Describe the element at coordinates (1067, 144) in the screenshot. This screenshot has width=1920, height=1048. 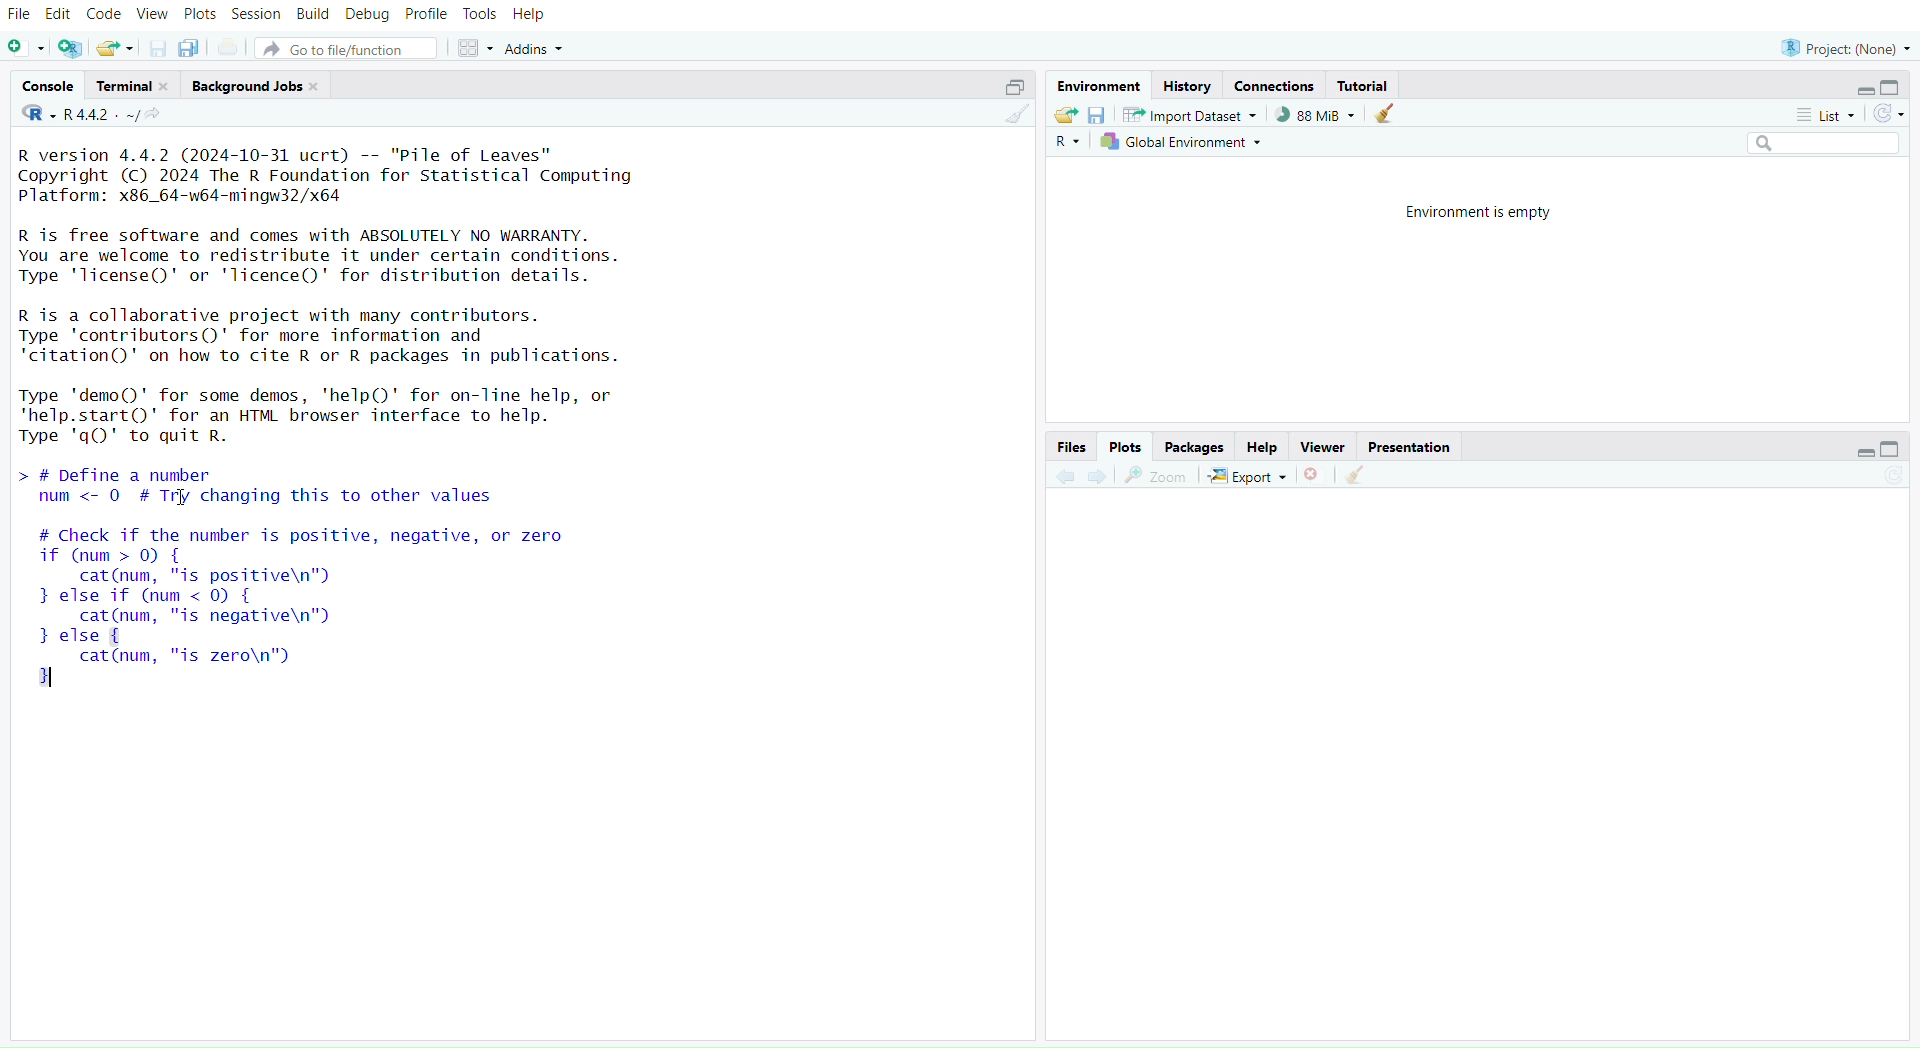
I see `R` at that location.